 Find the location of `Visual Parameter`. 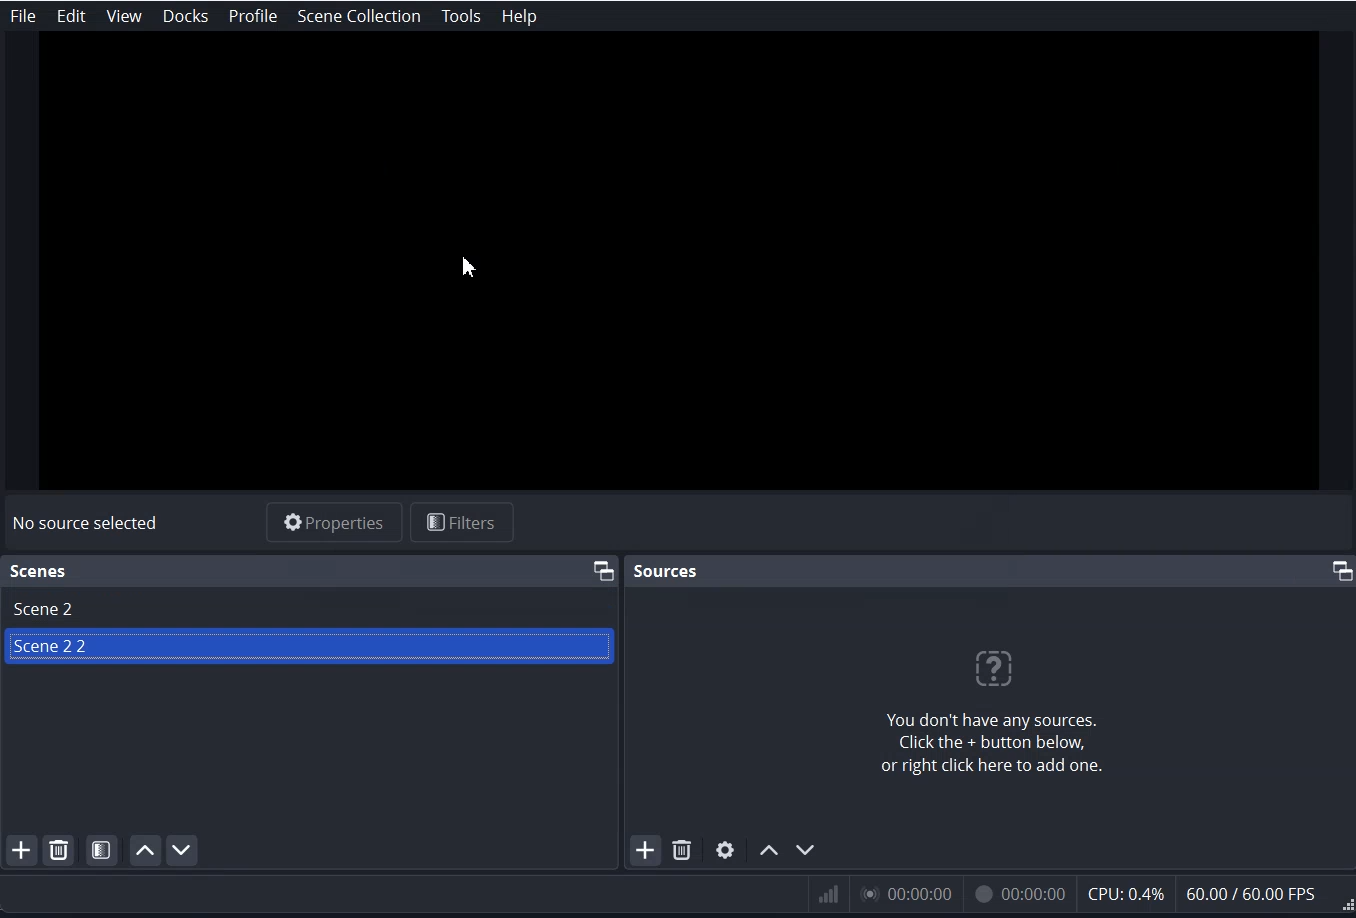

Visual Parameter is located at coordinates (1078, 896).